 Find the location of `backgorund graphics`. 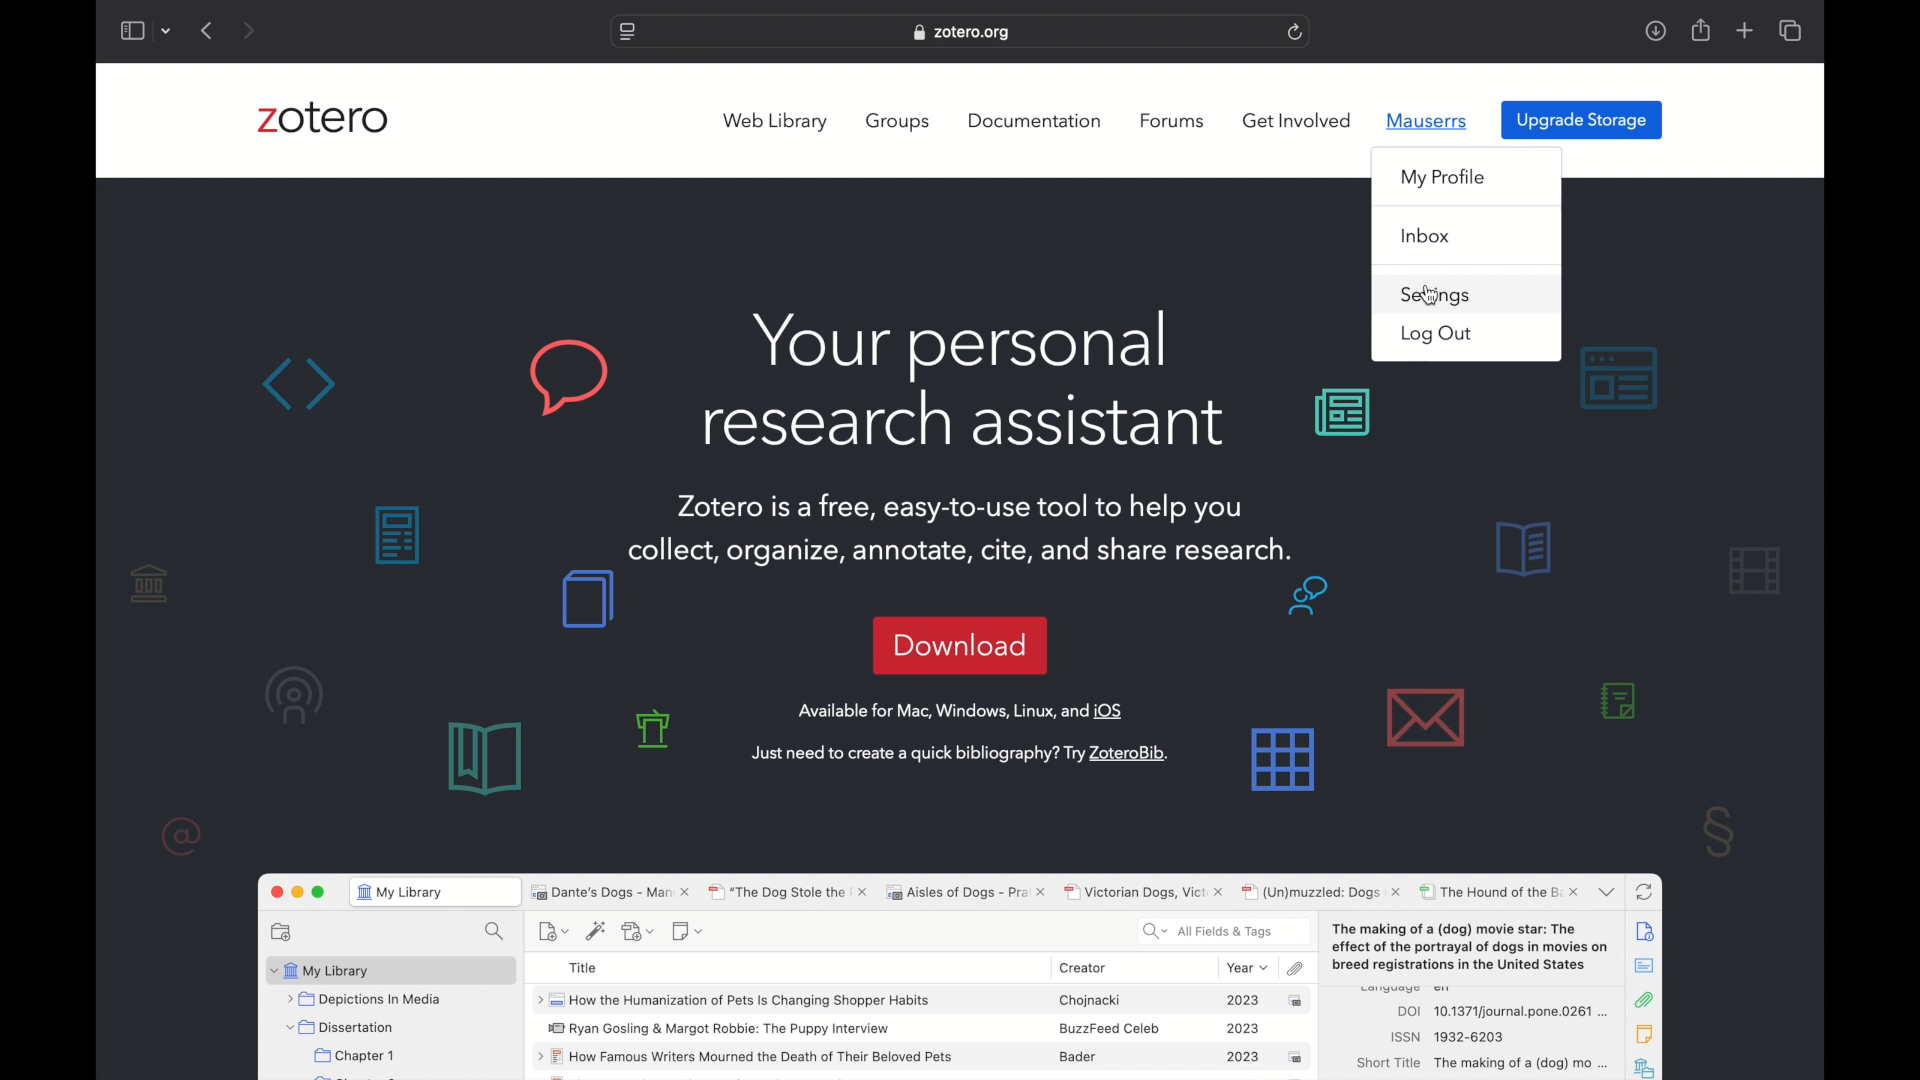

backgorund graphics is located at coordinates (1675, 767).